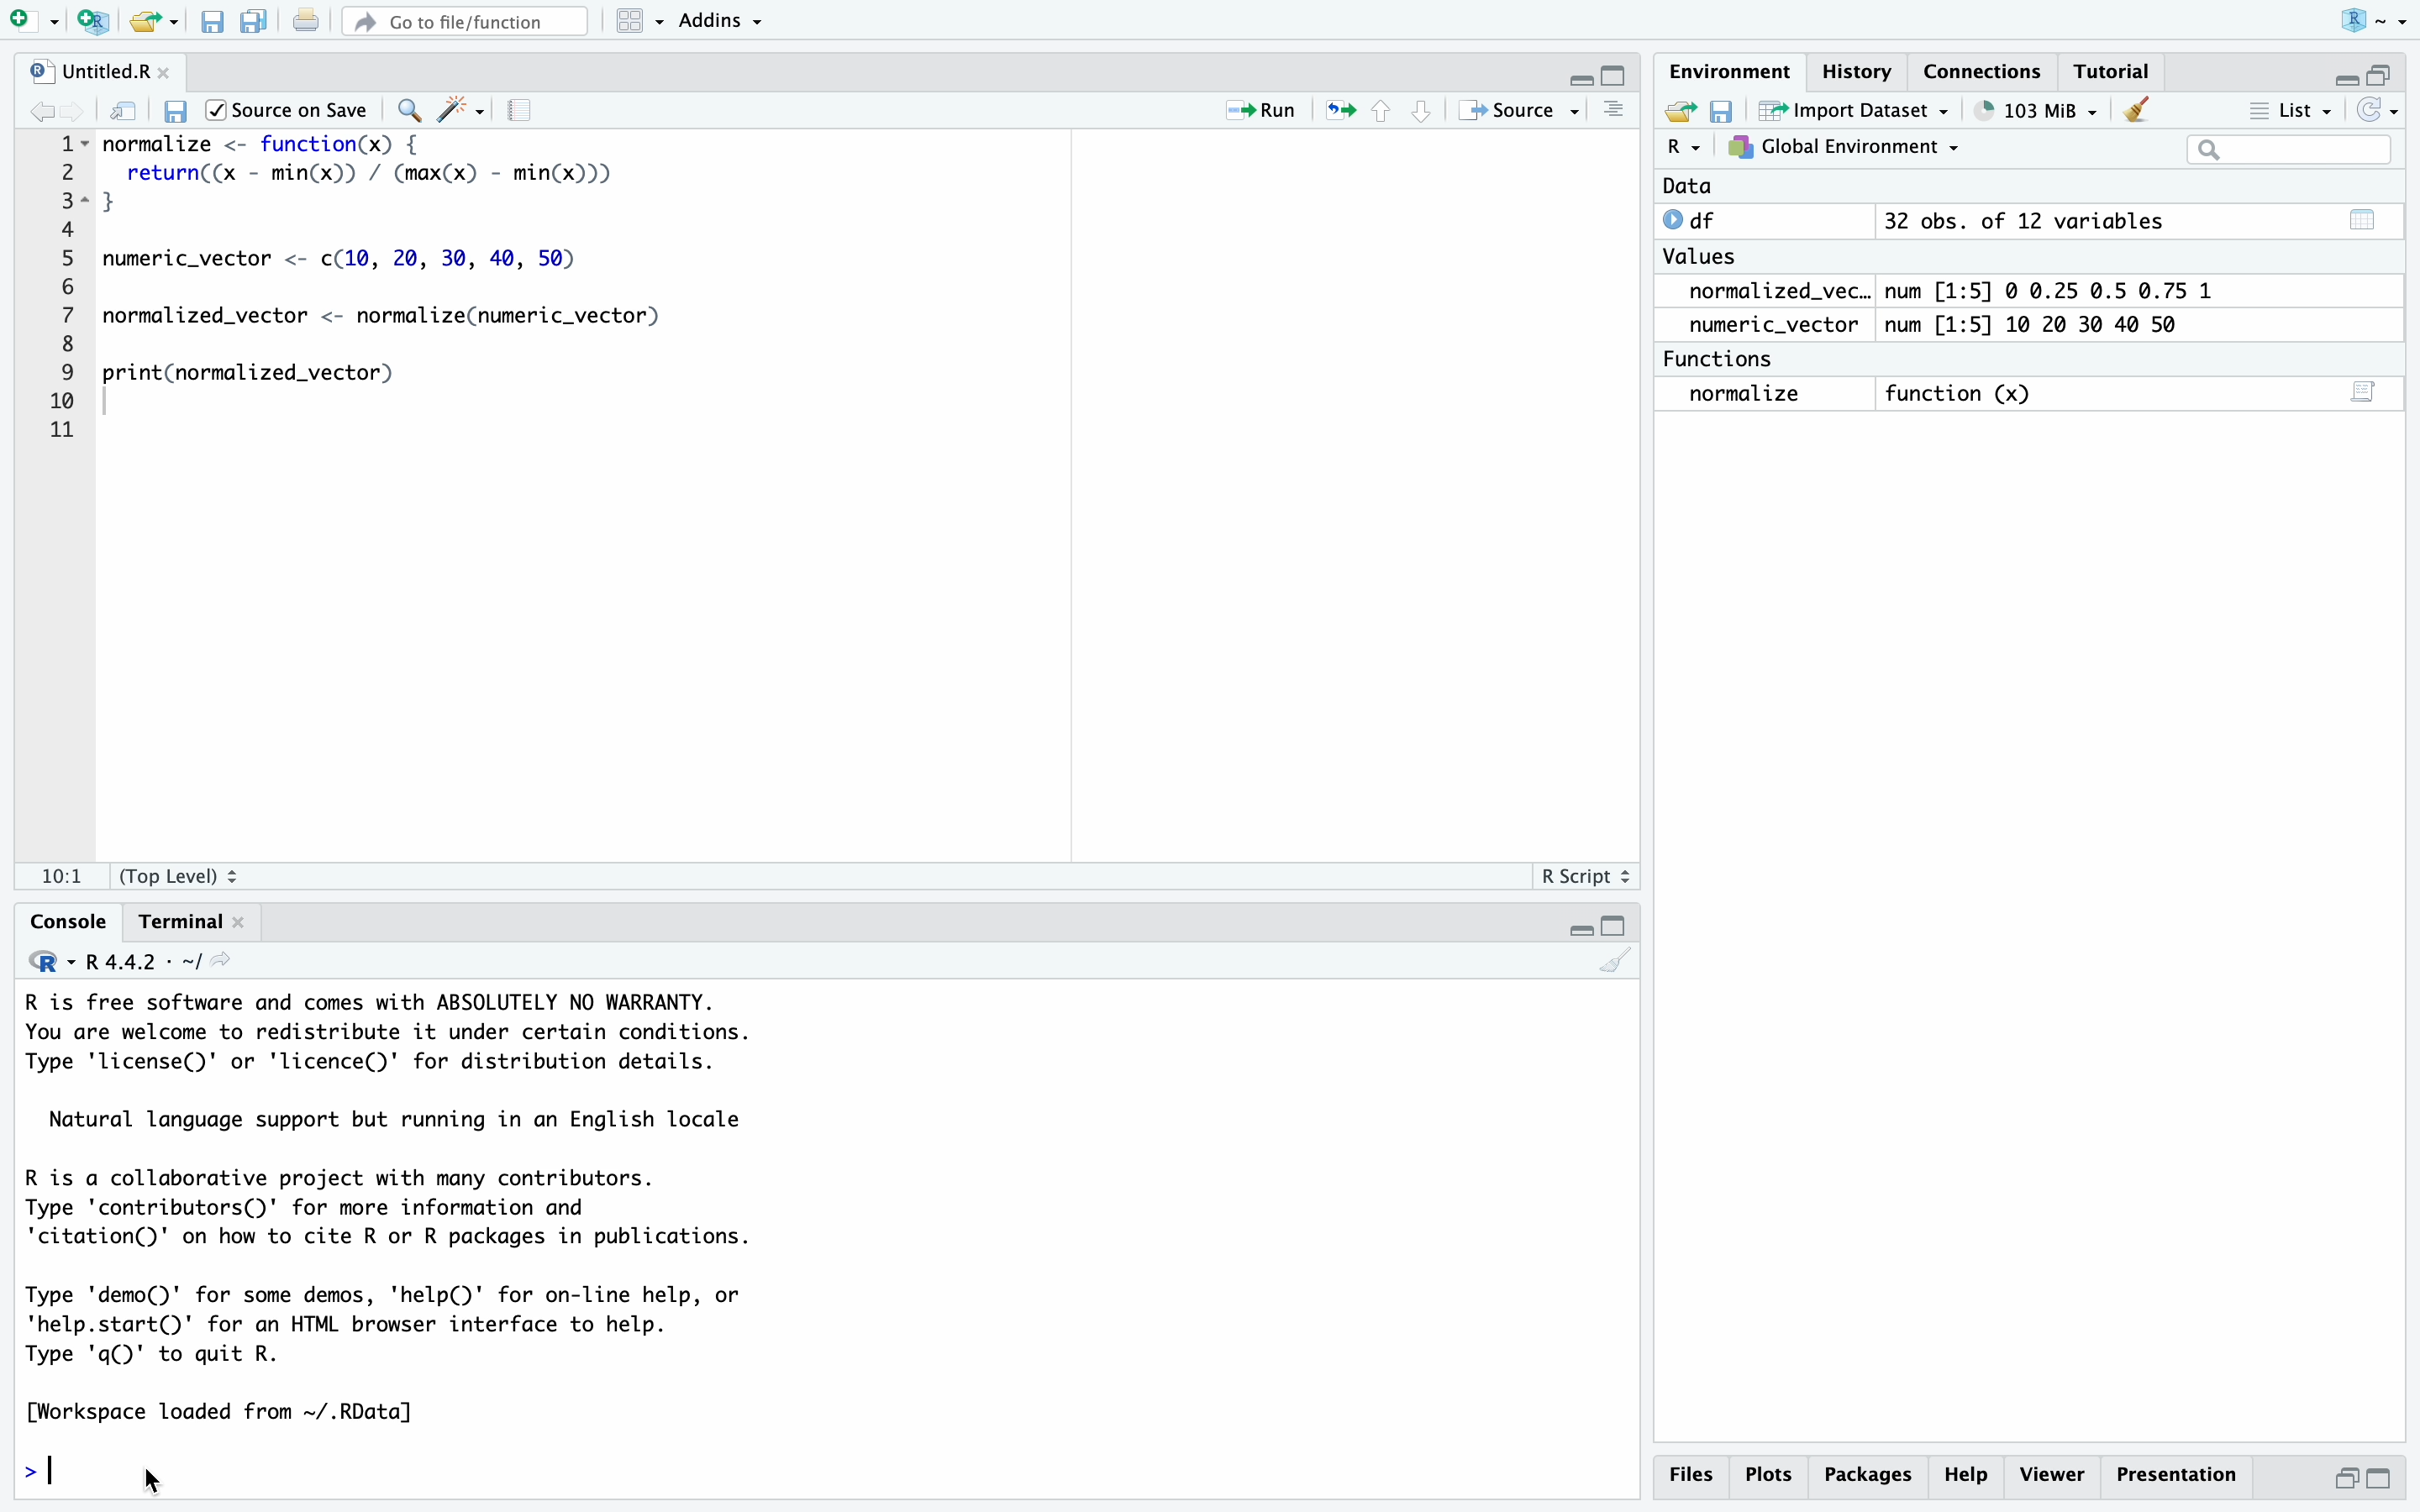  I want to click on Data/Table, so click(2364, 395).